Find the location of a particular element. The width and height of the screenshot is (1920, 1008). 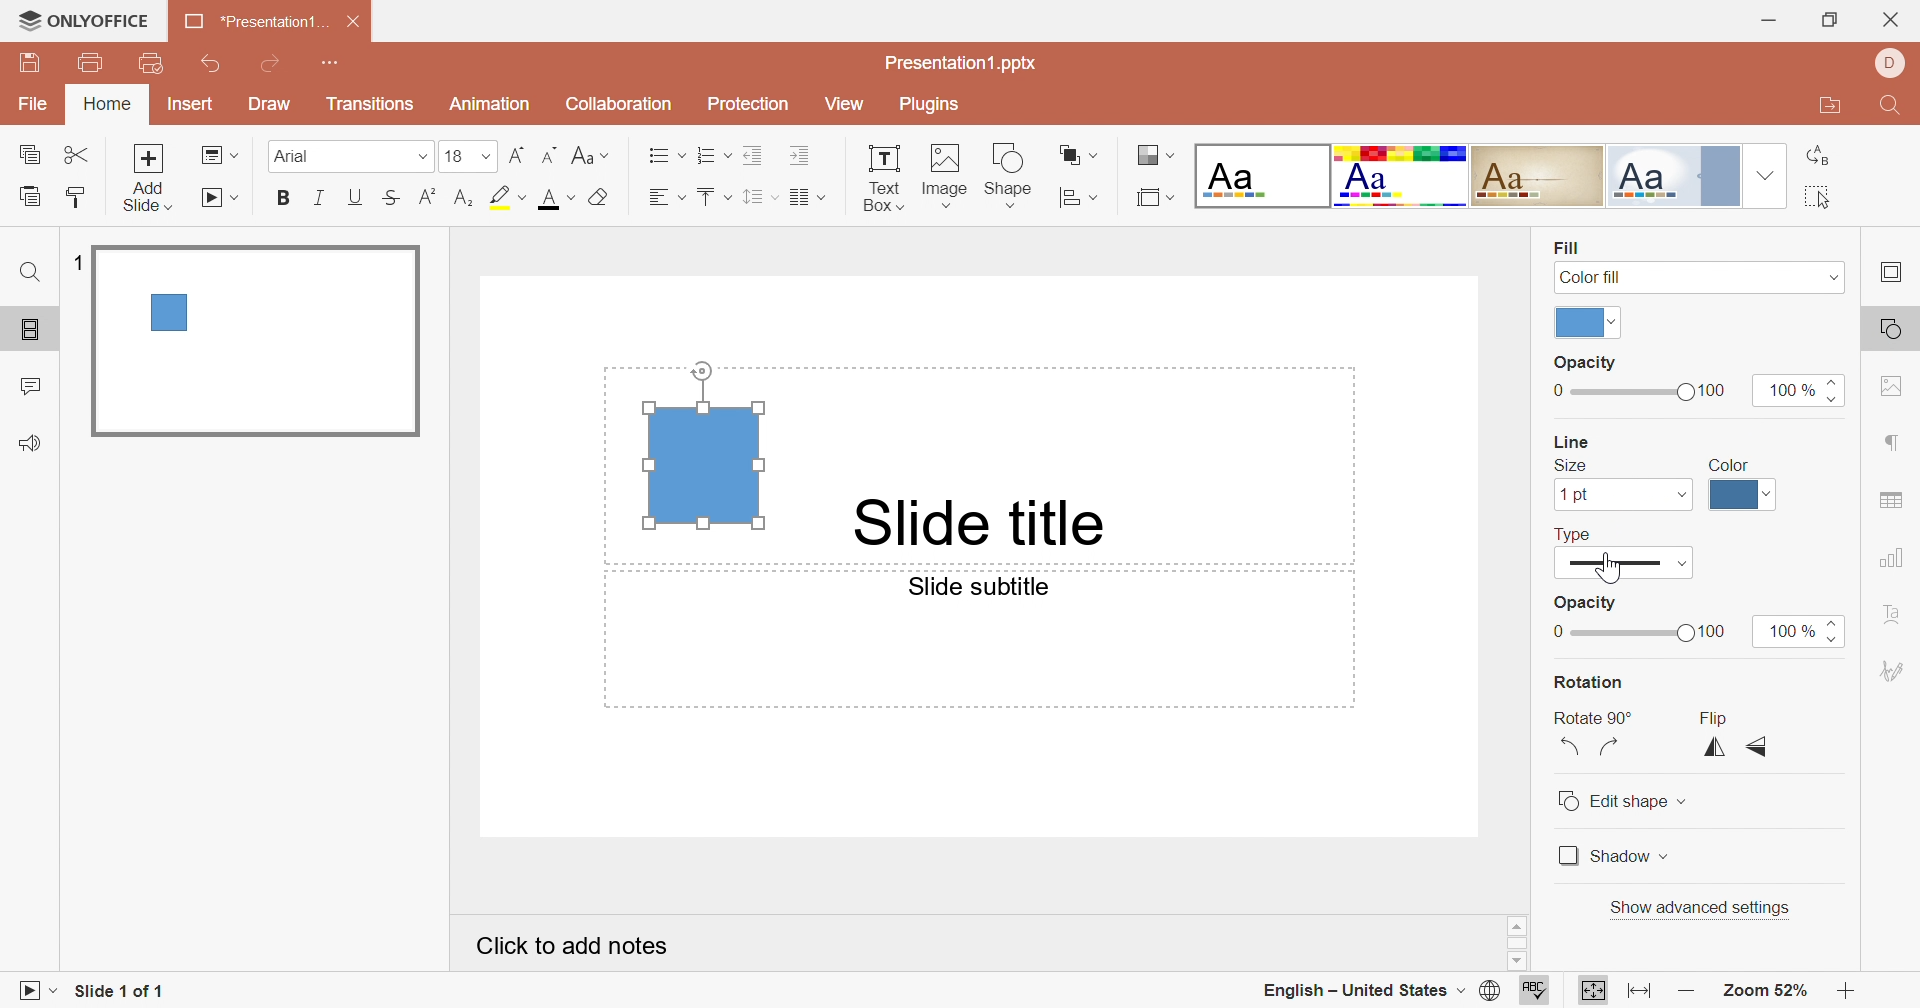

0 is located at coordinates (1557, 633).